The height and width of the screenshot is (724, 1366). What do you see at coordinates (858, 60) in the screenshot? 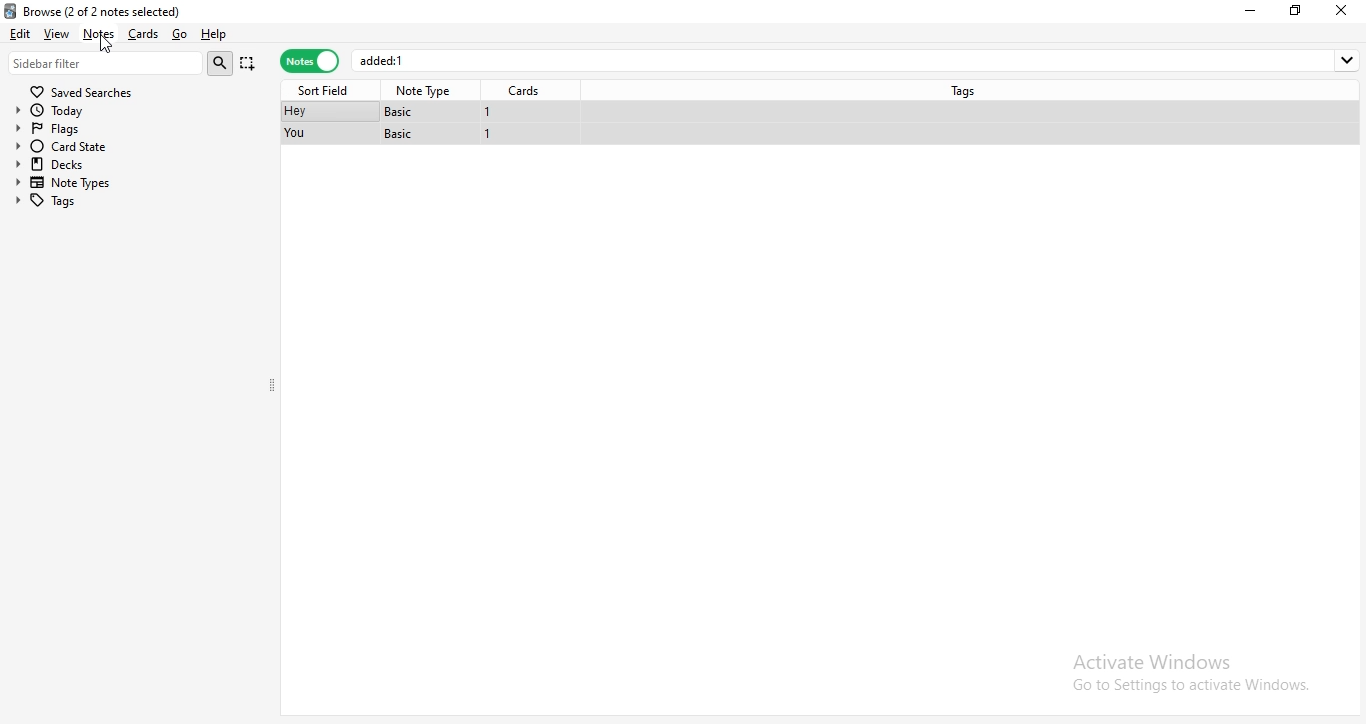
I see `added:1` at bounding box center [858, 60].